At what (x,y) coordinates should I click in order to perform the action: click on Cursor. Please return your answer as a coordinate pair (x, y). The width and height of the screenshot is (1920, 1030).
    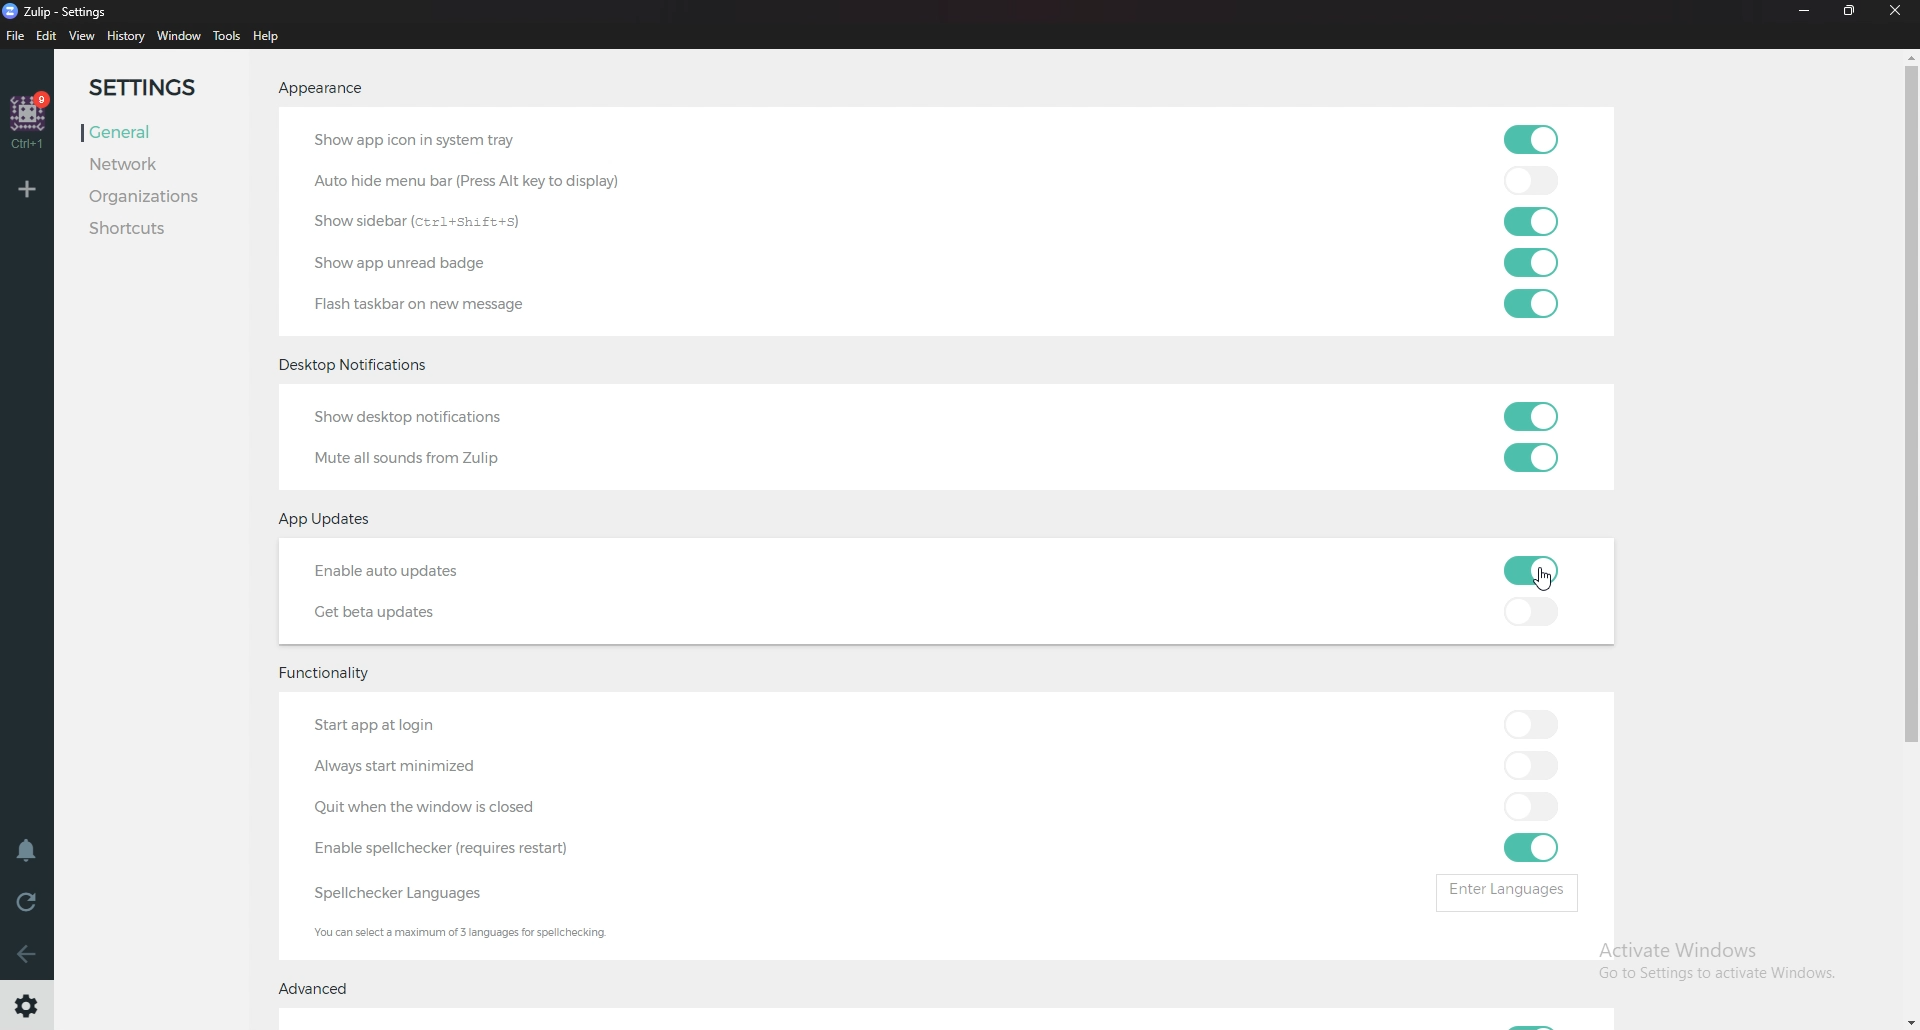
    Looking at the image, I should click on (1537, 585).